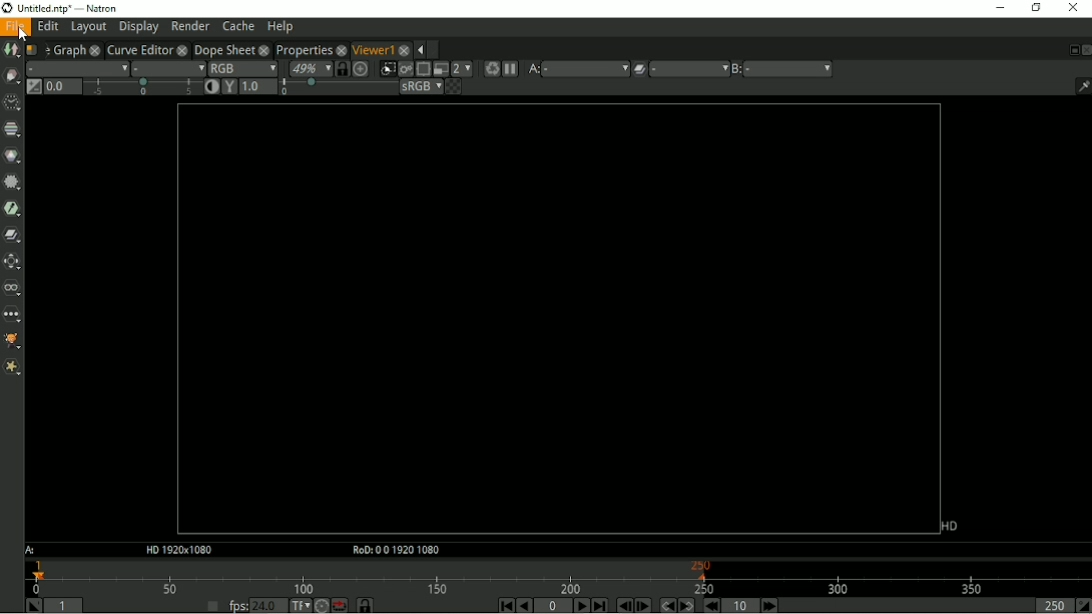 Image resolution: width=1092 pixels, height=614 pixels. Describe the element at coordinates (639, 69) in the screenshot. I see `Operation applied between viewer input A and B` at that location.